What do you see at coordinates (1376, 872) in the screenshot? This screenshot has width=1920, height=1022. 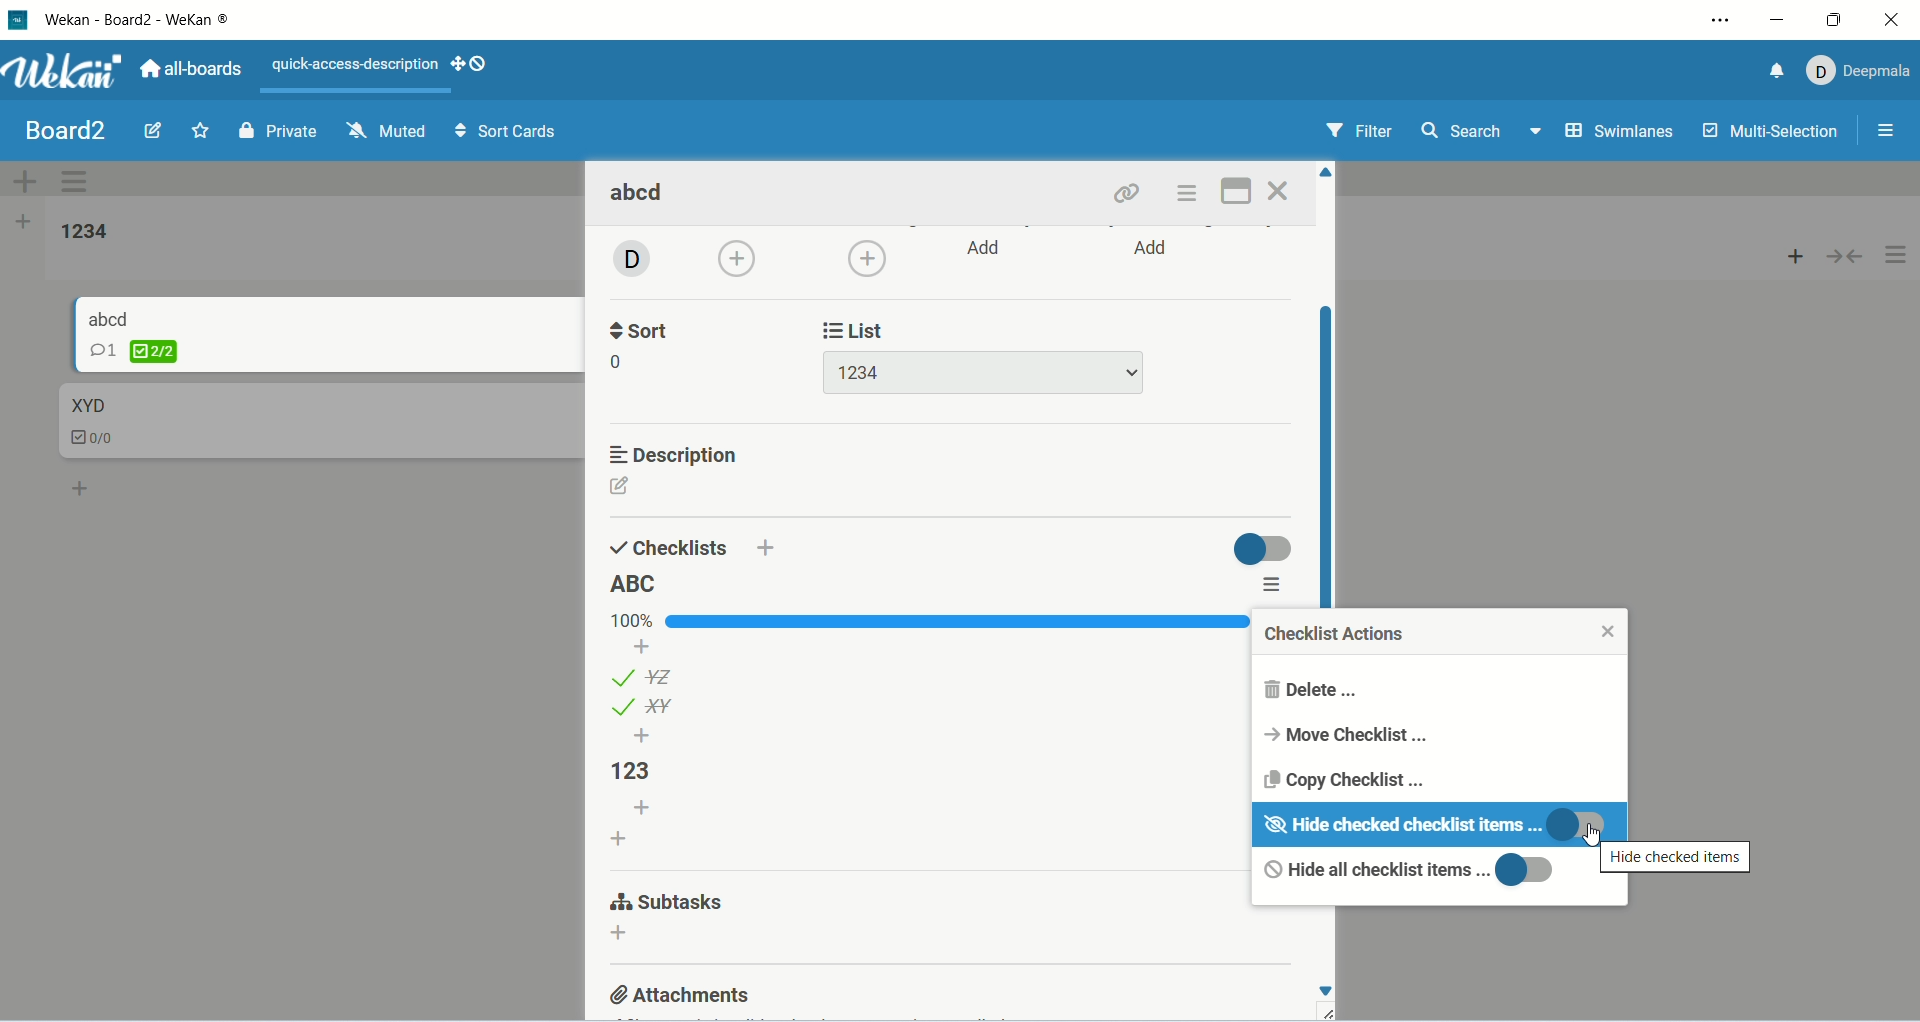 I see `hide all checklist items` at bounding box center [1376, 872].